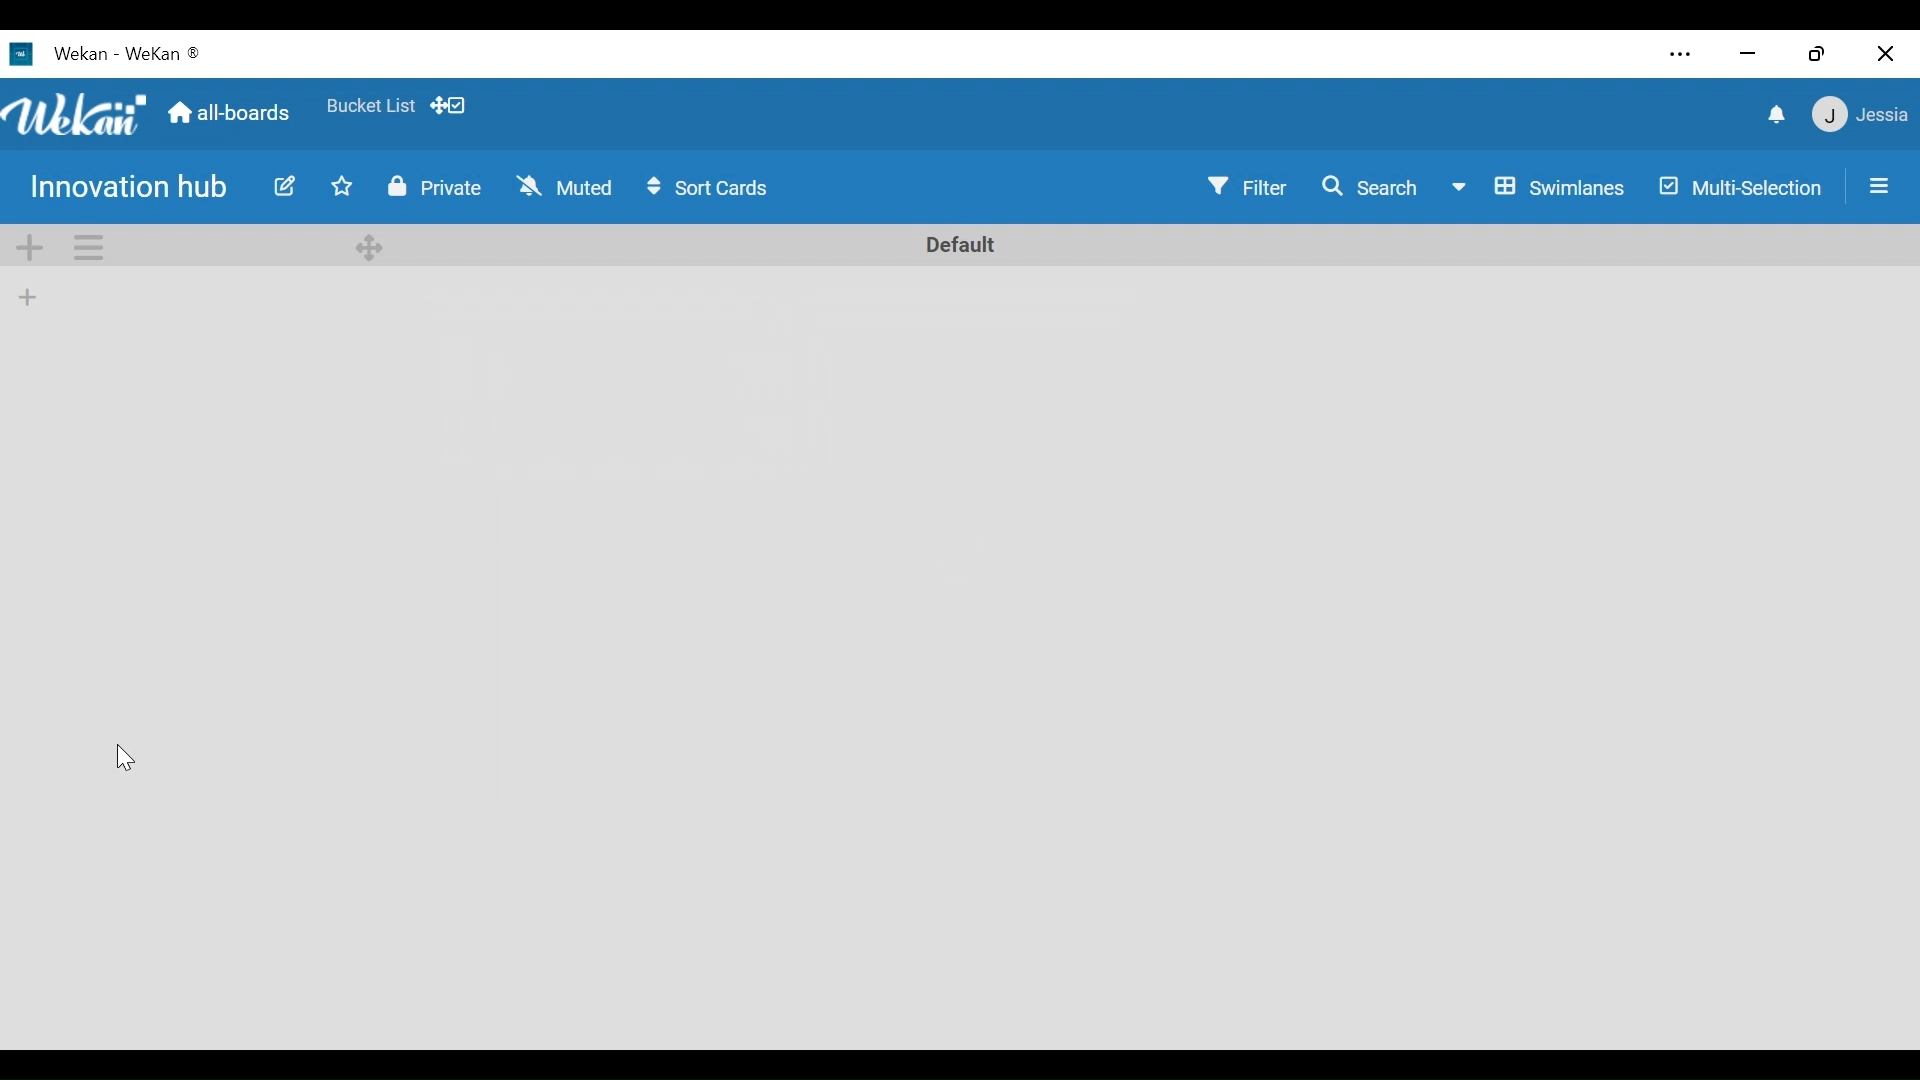 Image resolution: width=1920 pixels, height=1080 pixels. What do you see at coordinates (1743, 190) in the screenshot?
I see `Multi-Selection` at bounding box center [1743, 190].